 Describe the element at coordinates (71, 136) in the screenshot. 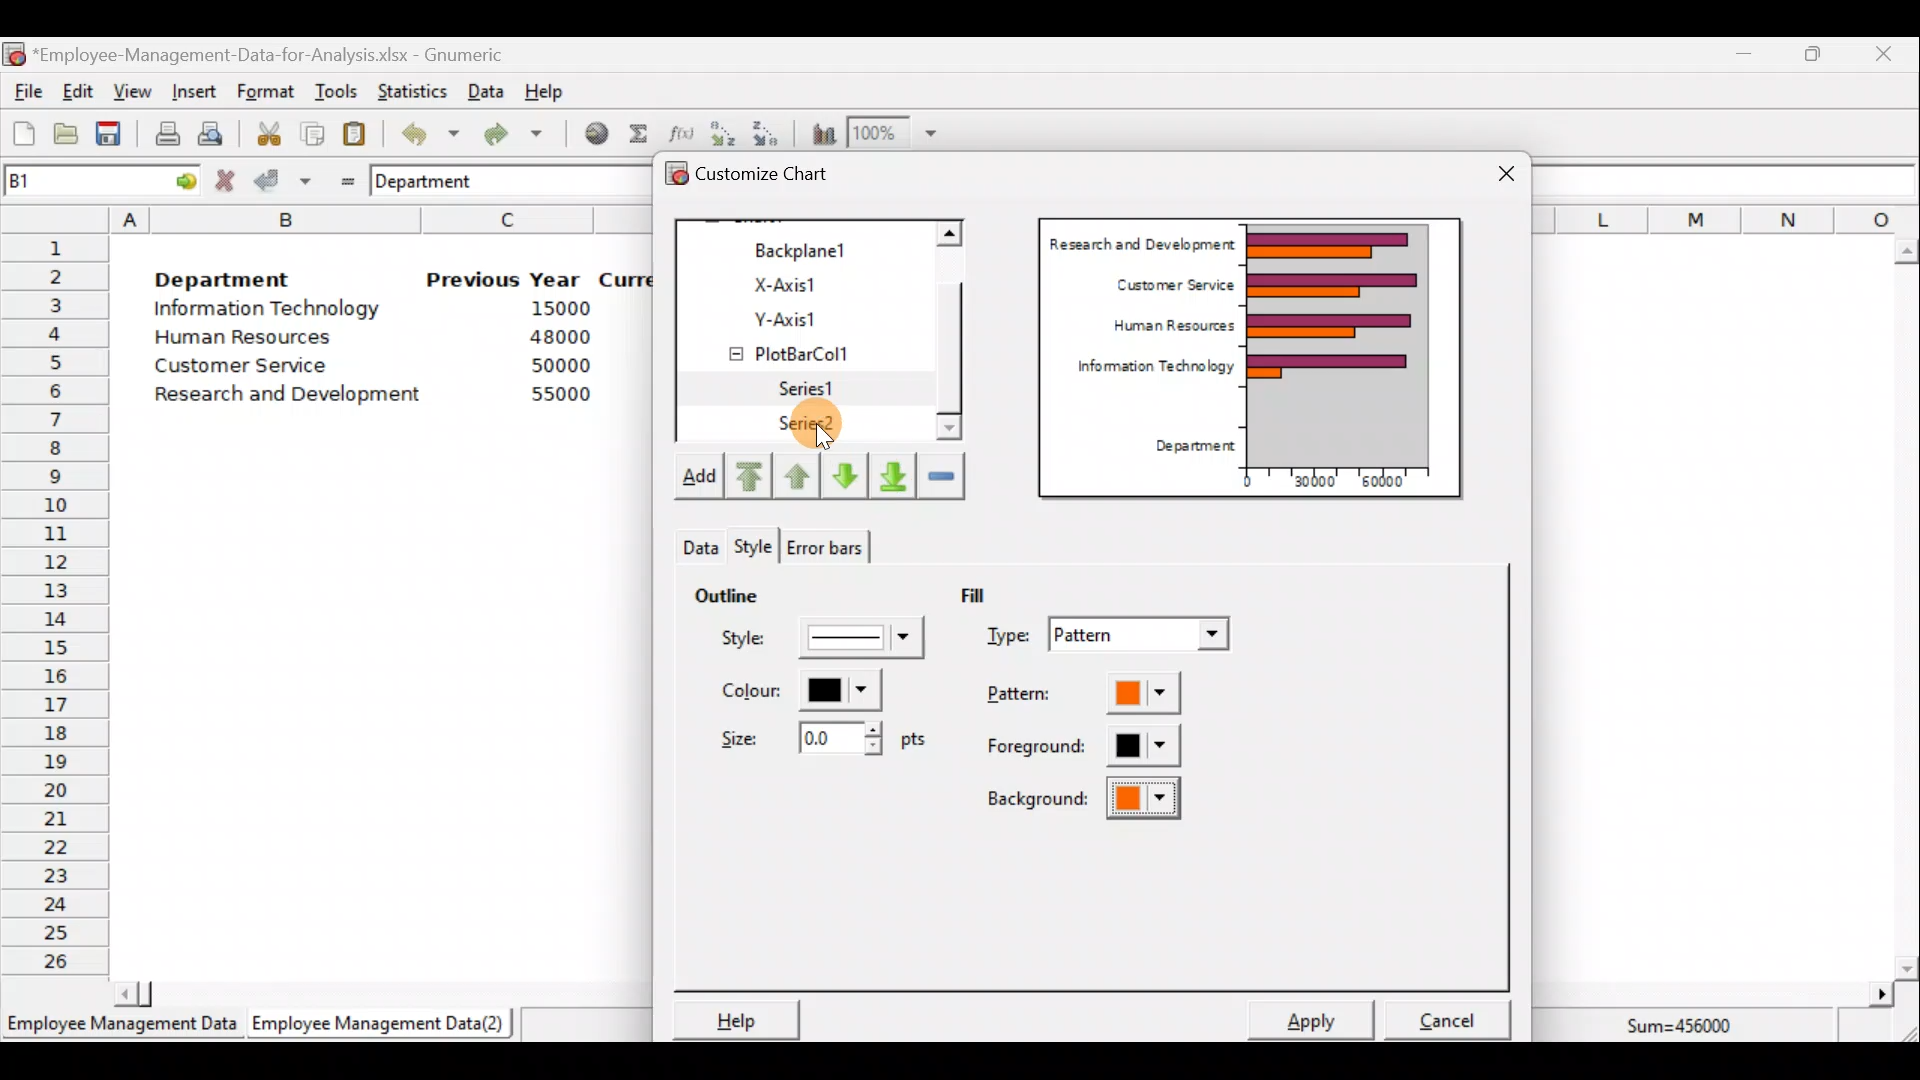

I see `Open a file` at that location.